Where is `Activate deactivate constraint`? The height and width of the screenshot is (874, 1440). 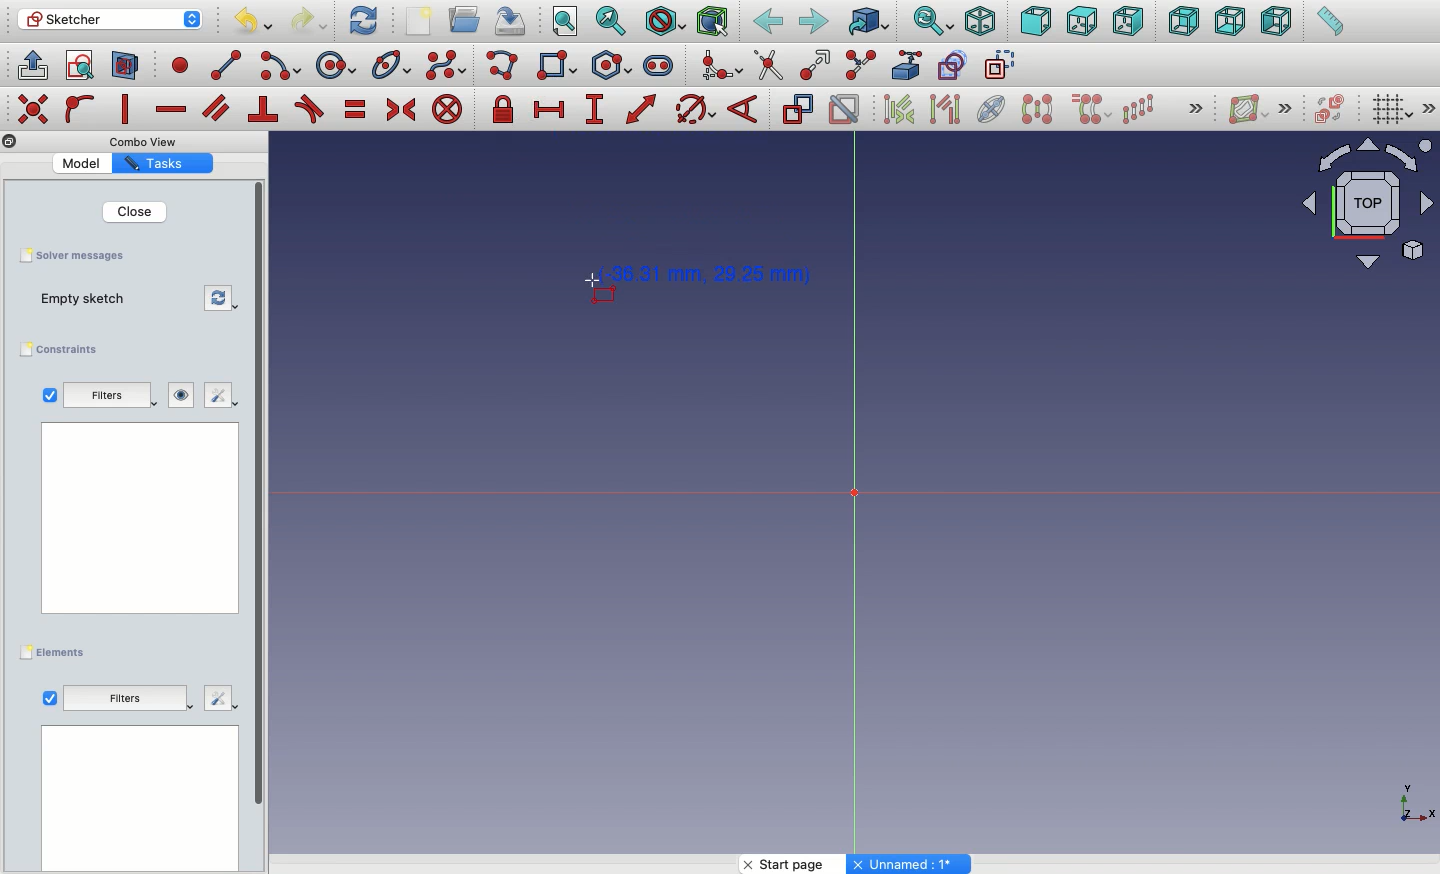
Activate deactivate constraint is located at coordinates (845, 111).